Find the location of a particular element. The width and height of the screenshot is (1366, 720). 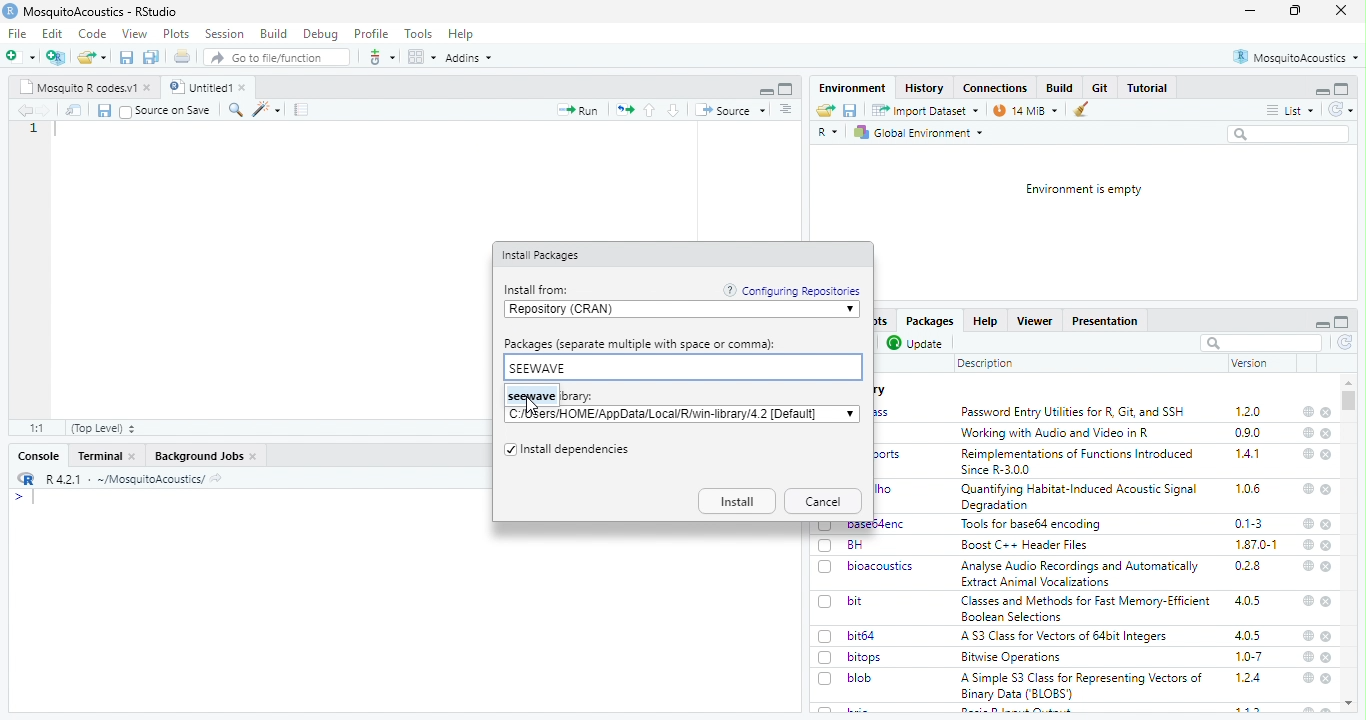

Edit is located at coordinates (54, 33).